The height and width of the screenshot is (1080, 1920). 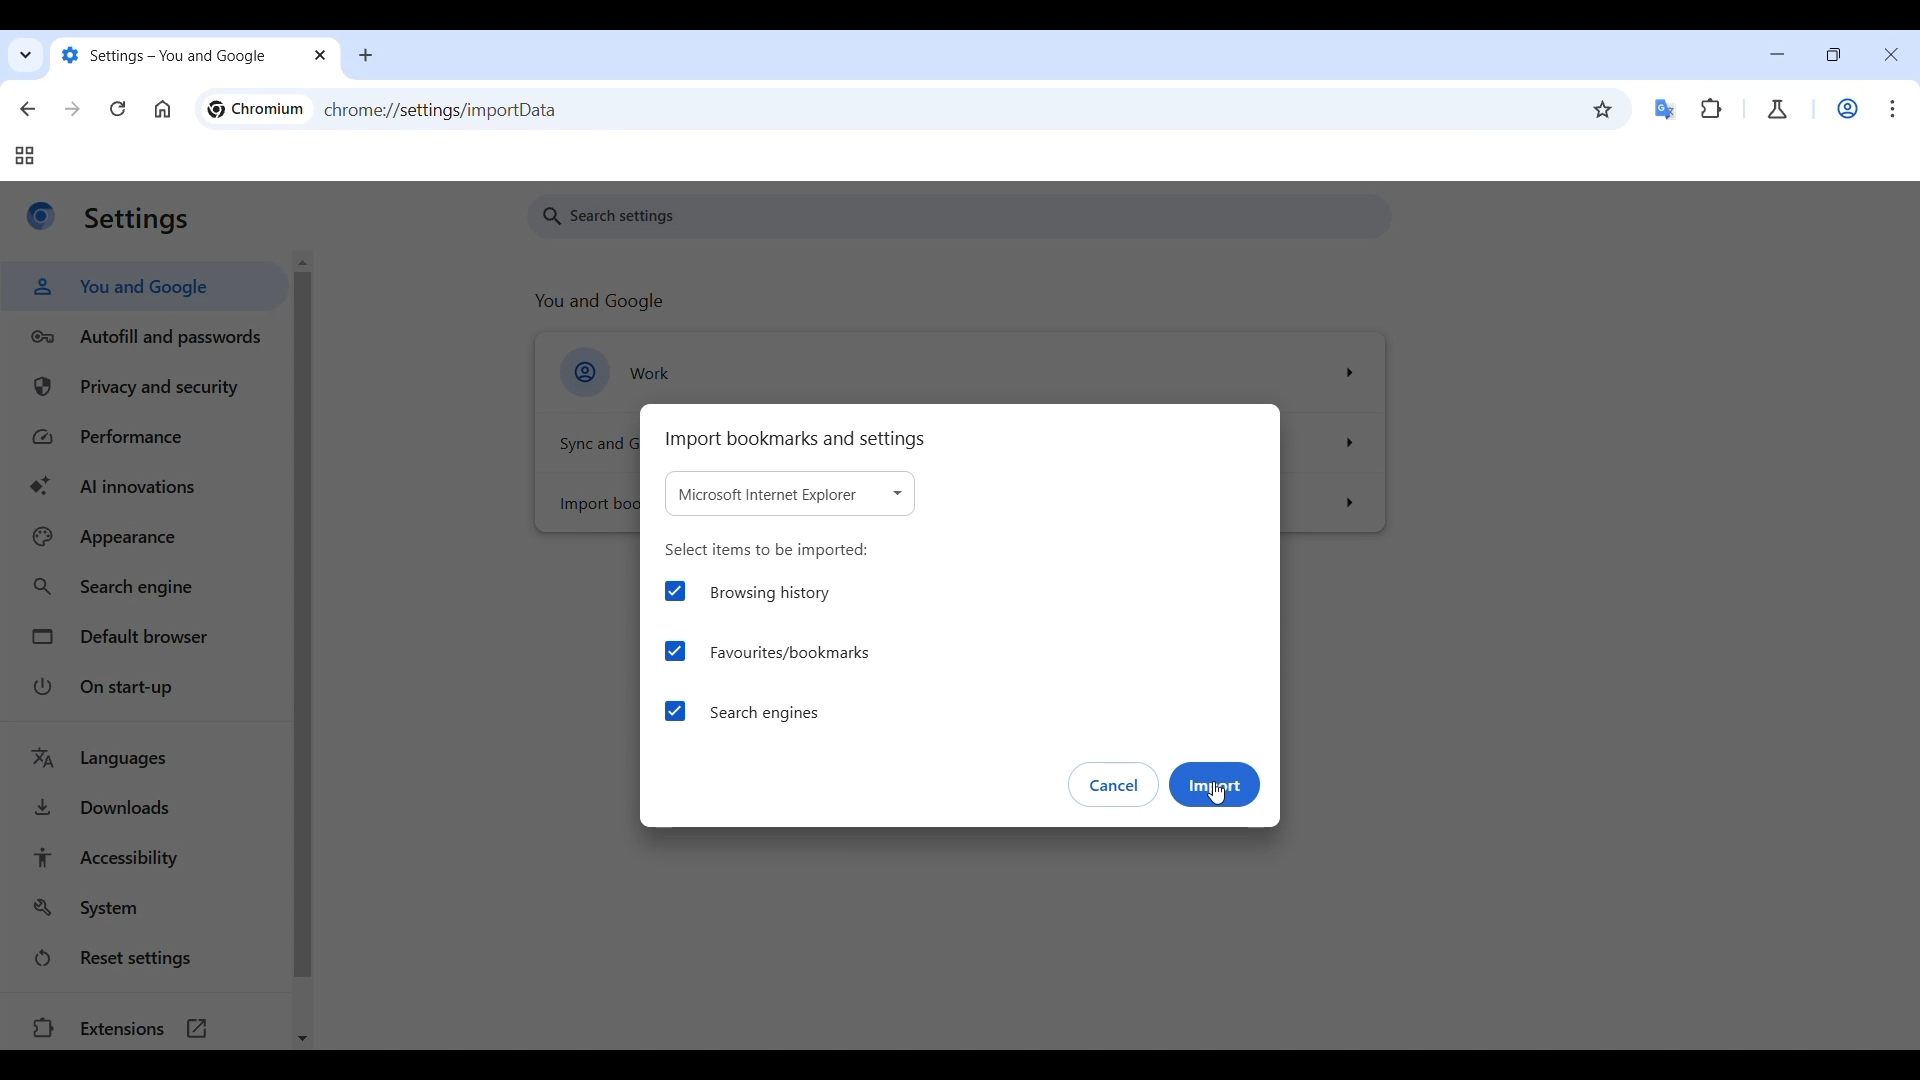 I want to click on Vertical slide bar, so click(x=302, y=625).